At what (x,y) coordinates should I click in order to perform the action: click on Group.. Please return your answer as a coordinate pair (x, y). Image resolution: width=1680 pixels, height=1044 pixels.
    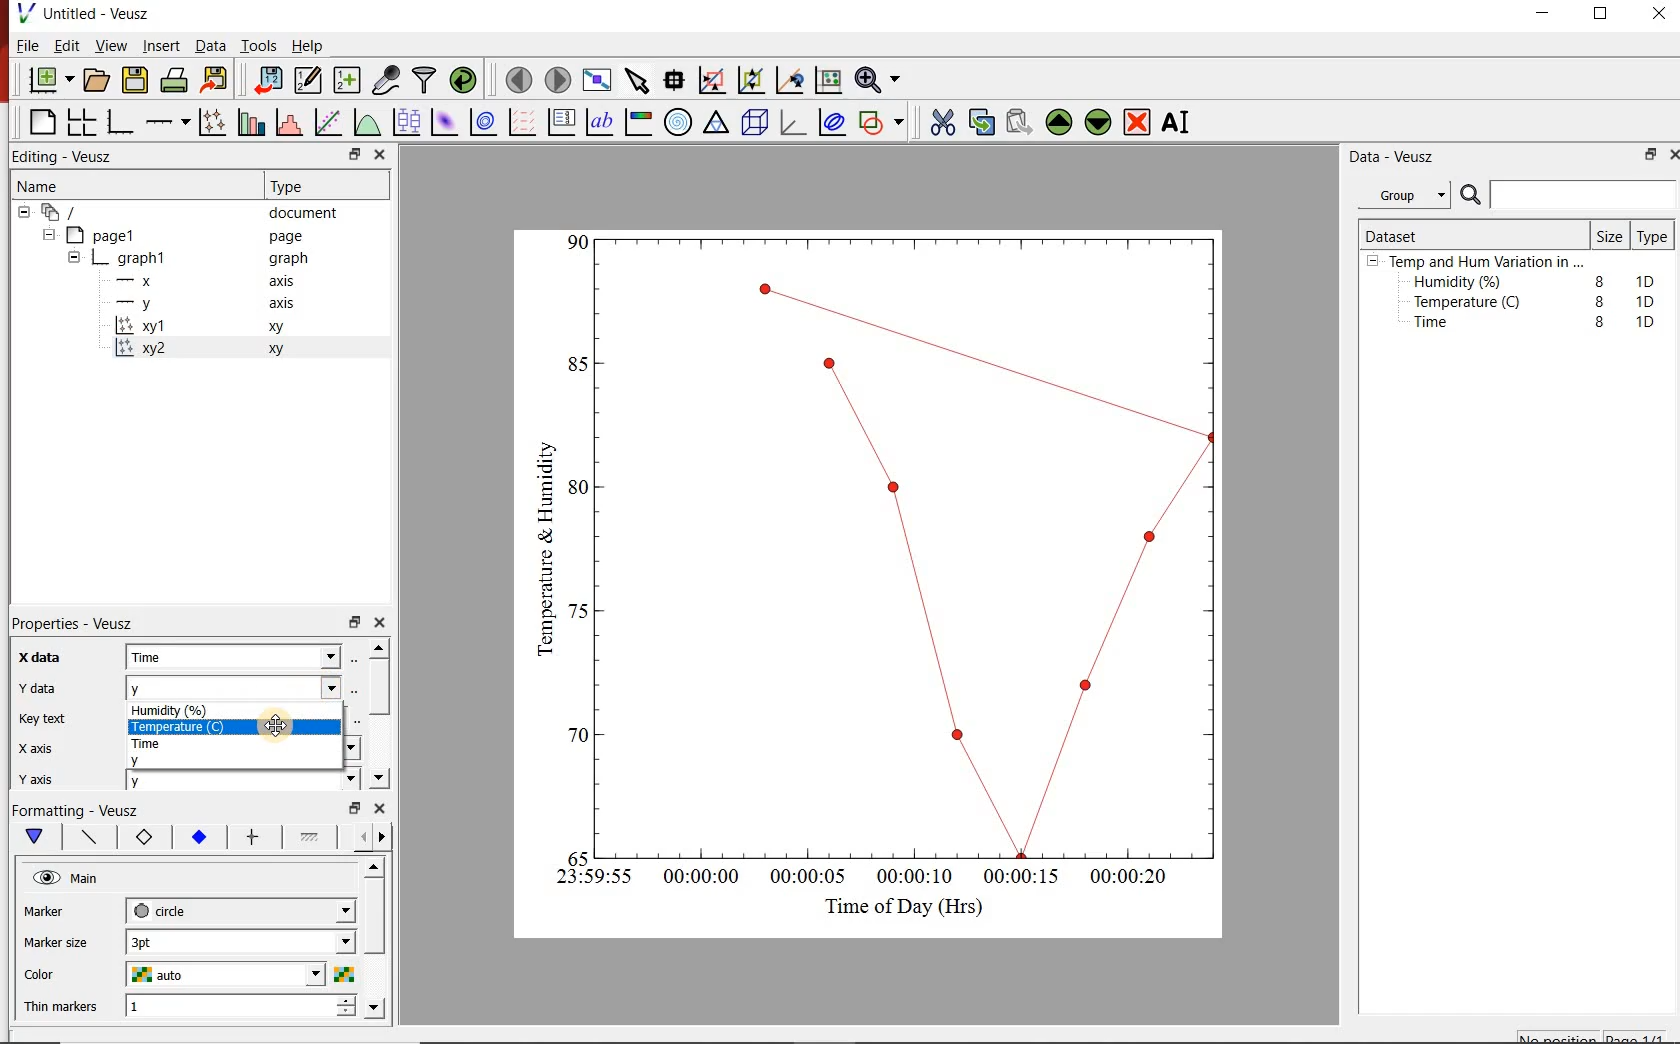
    Looking at the image, I should click on (1408, 191).